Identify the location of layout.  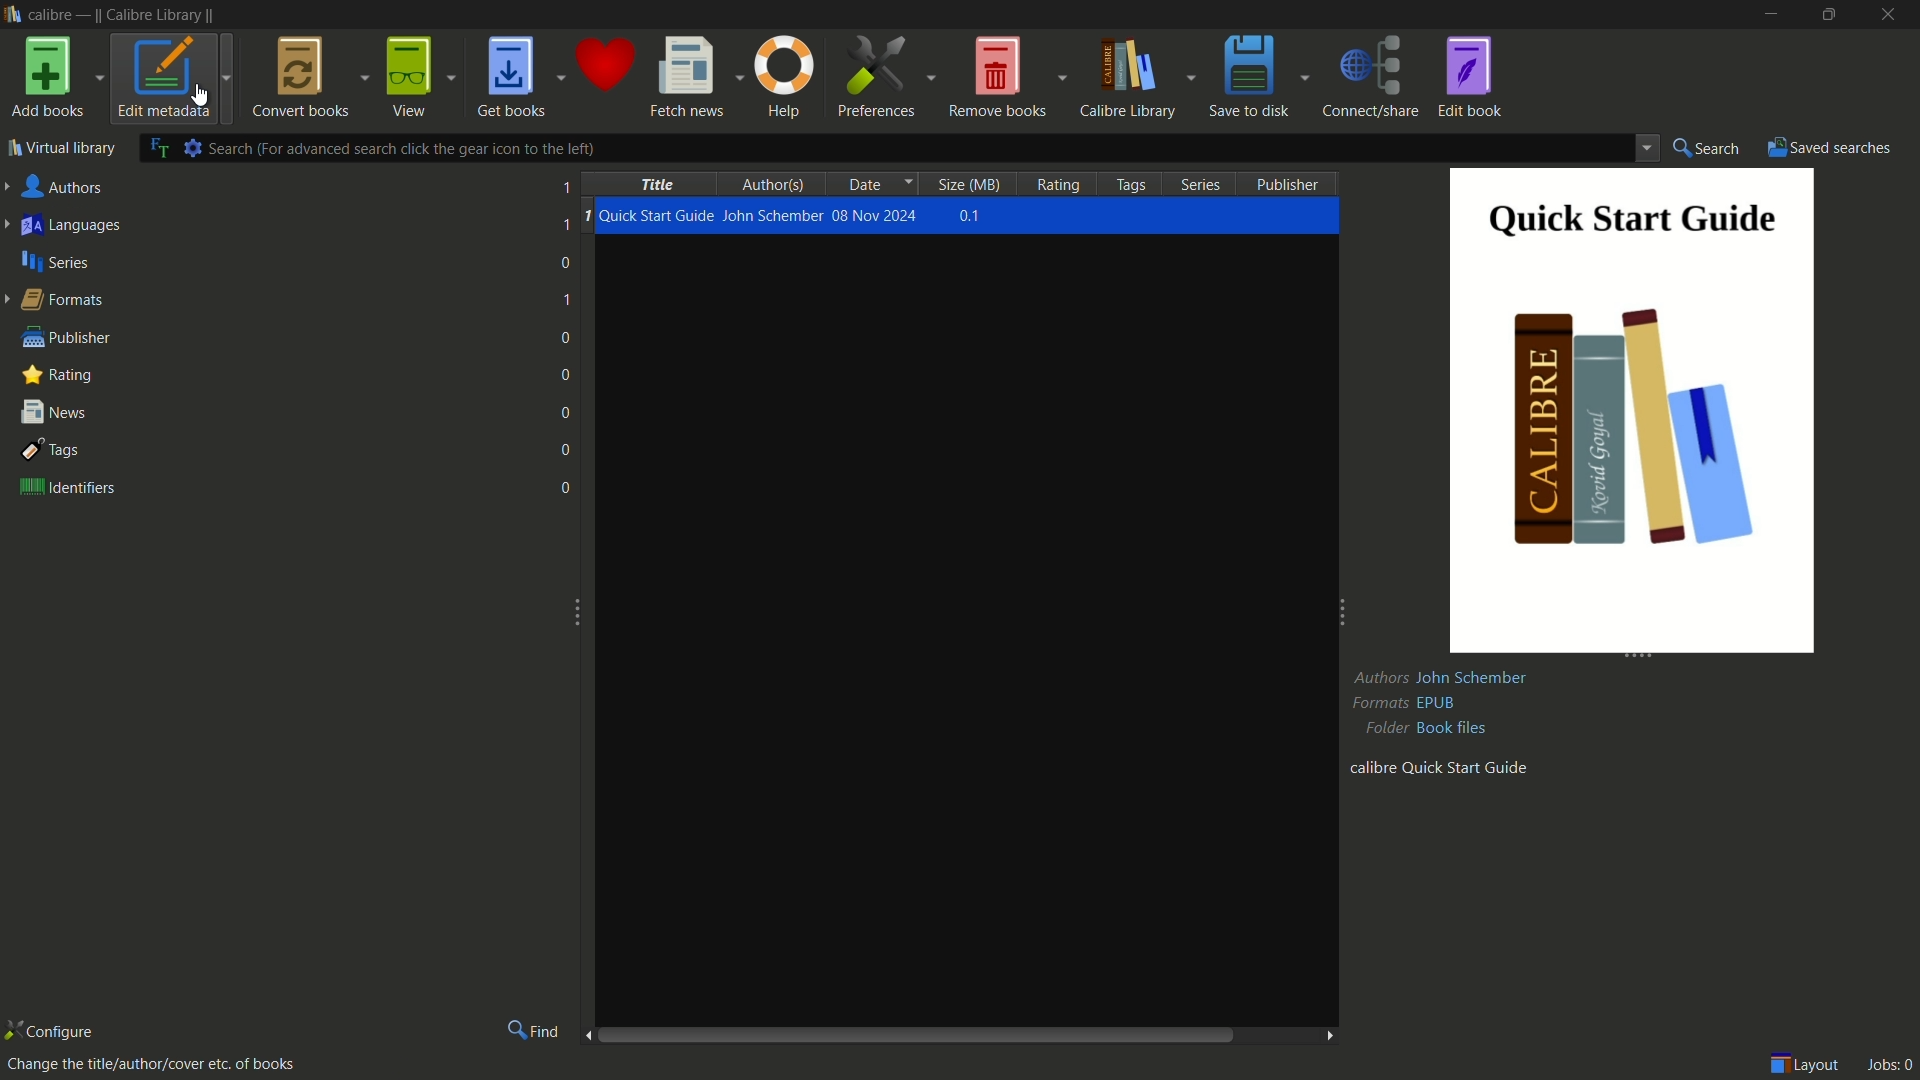
(1804, 1065).